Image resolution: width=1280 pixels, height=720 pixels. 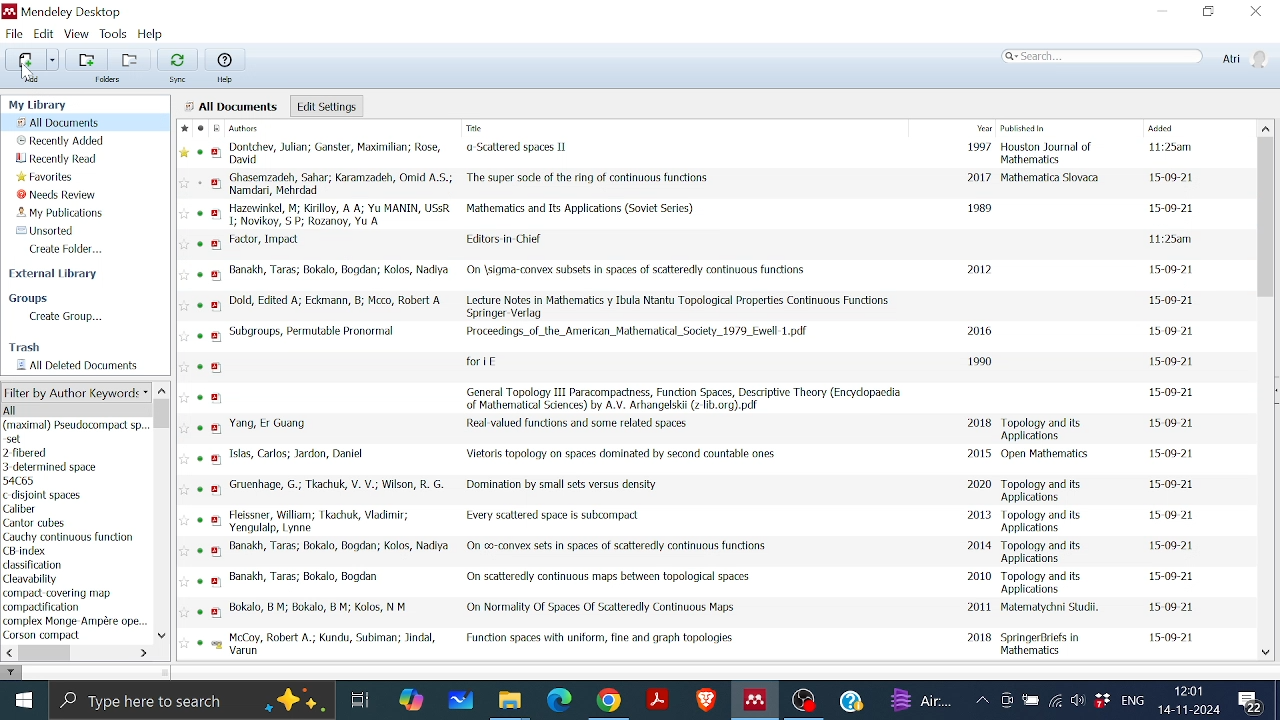 What do you see at coordinates (976, 128) in the screenshot?
I see `Year` at bounding box center [976, 128].